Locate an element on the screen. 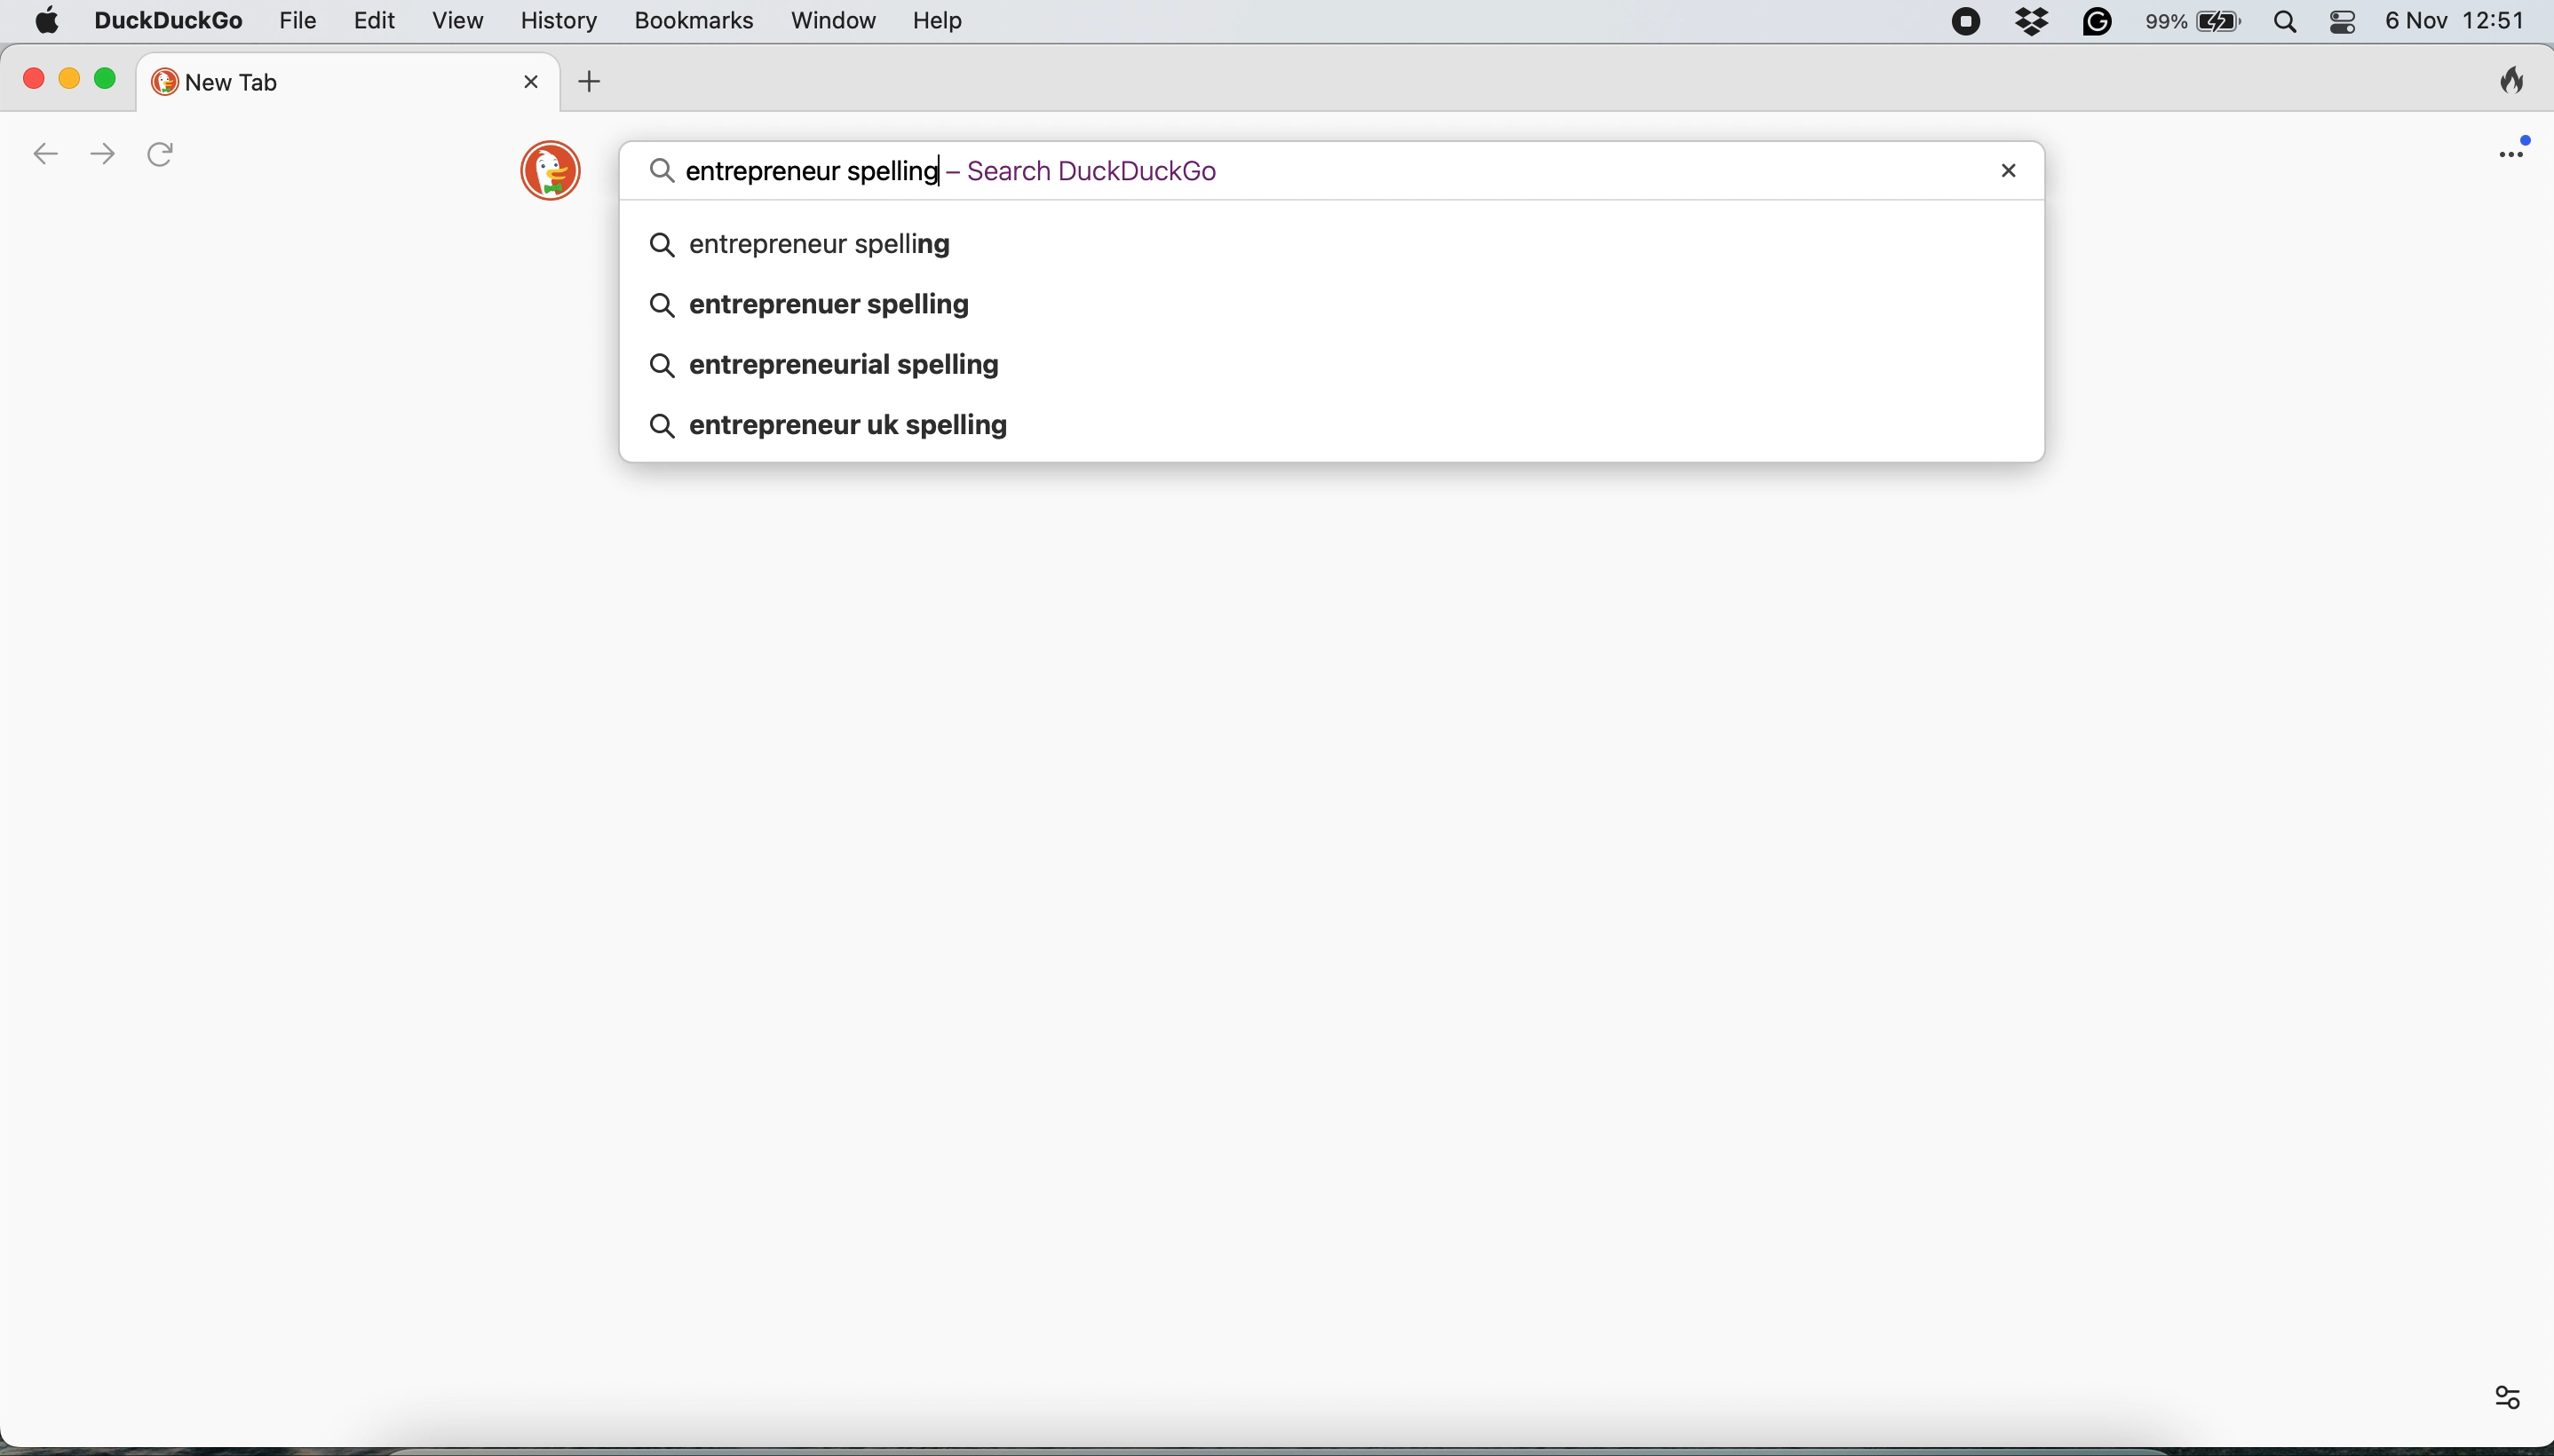 The width and height of the screenshot is (2554, 1456). help is located at coordinates (938, 22).